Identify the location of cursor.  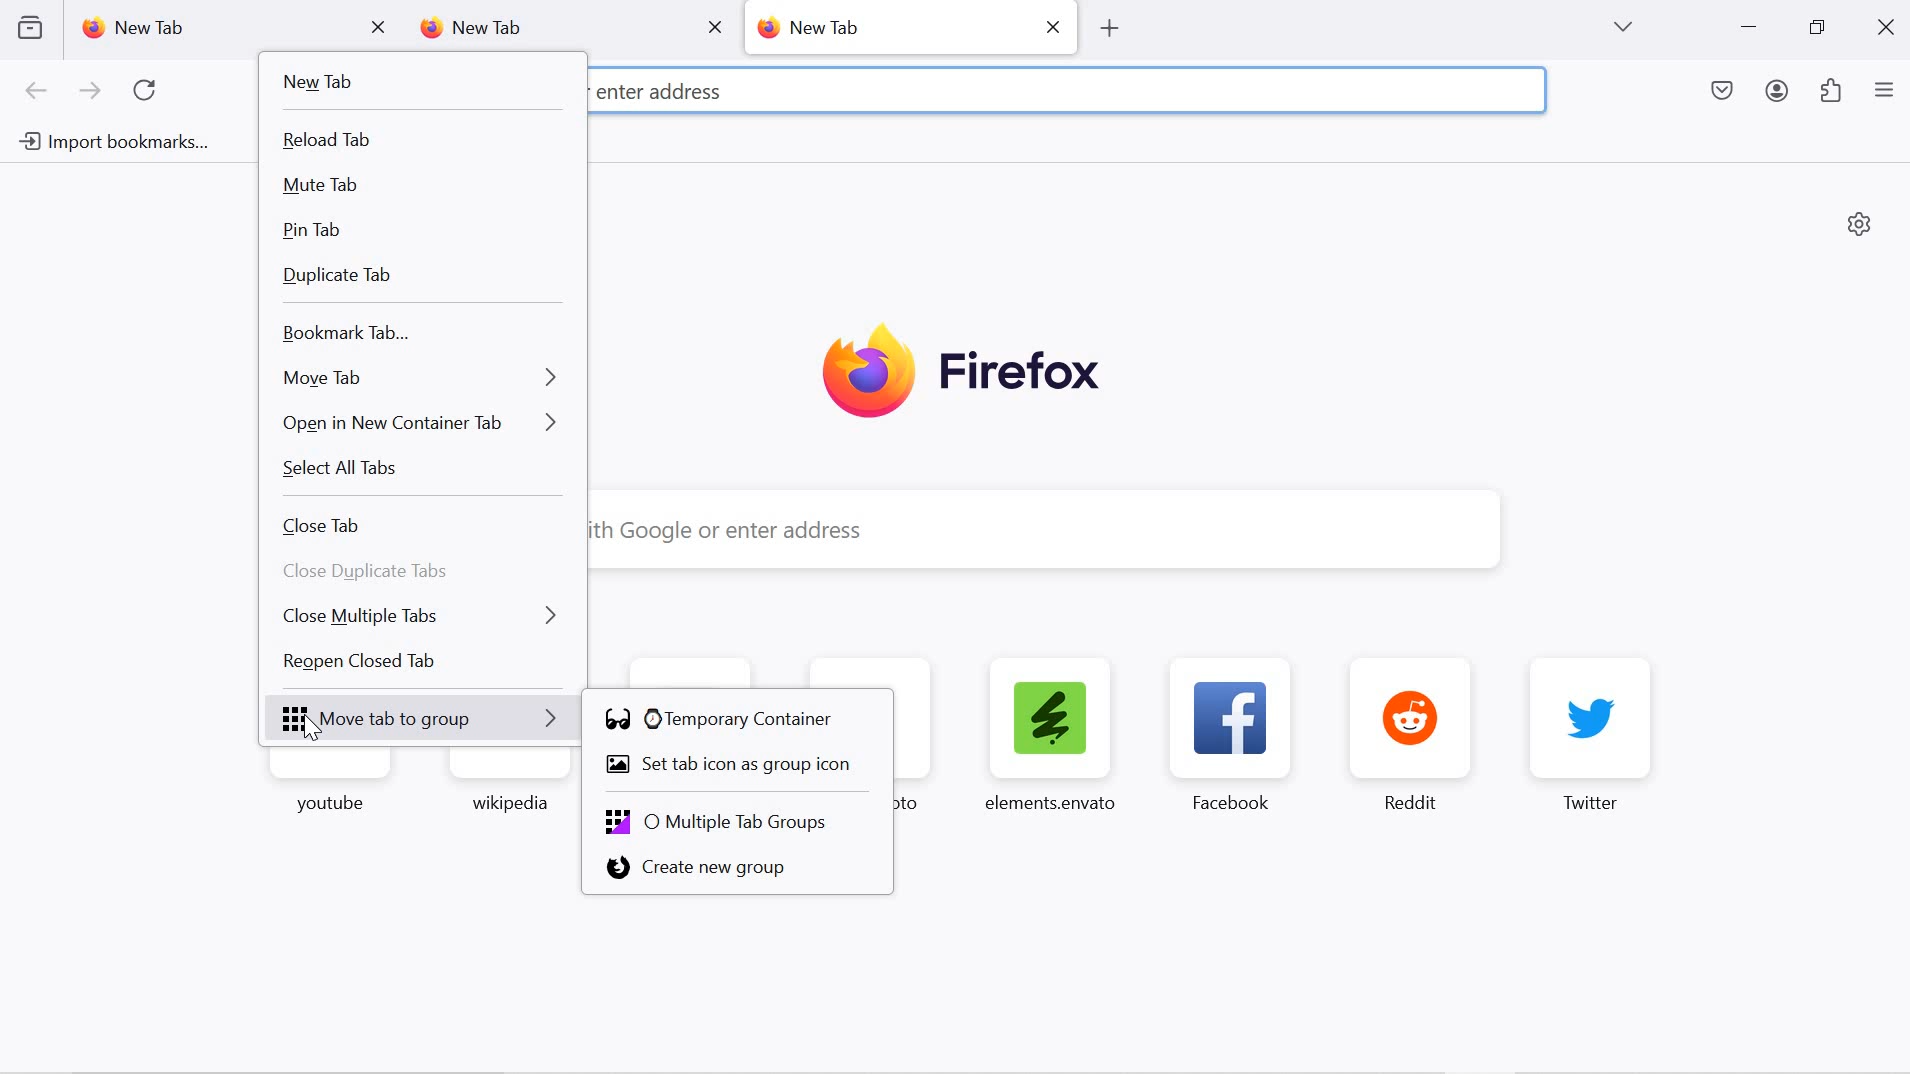
(310, 729).